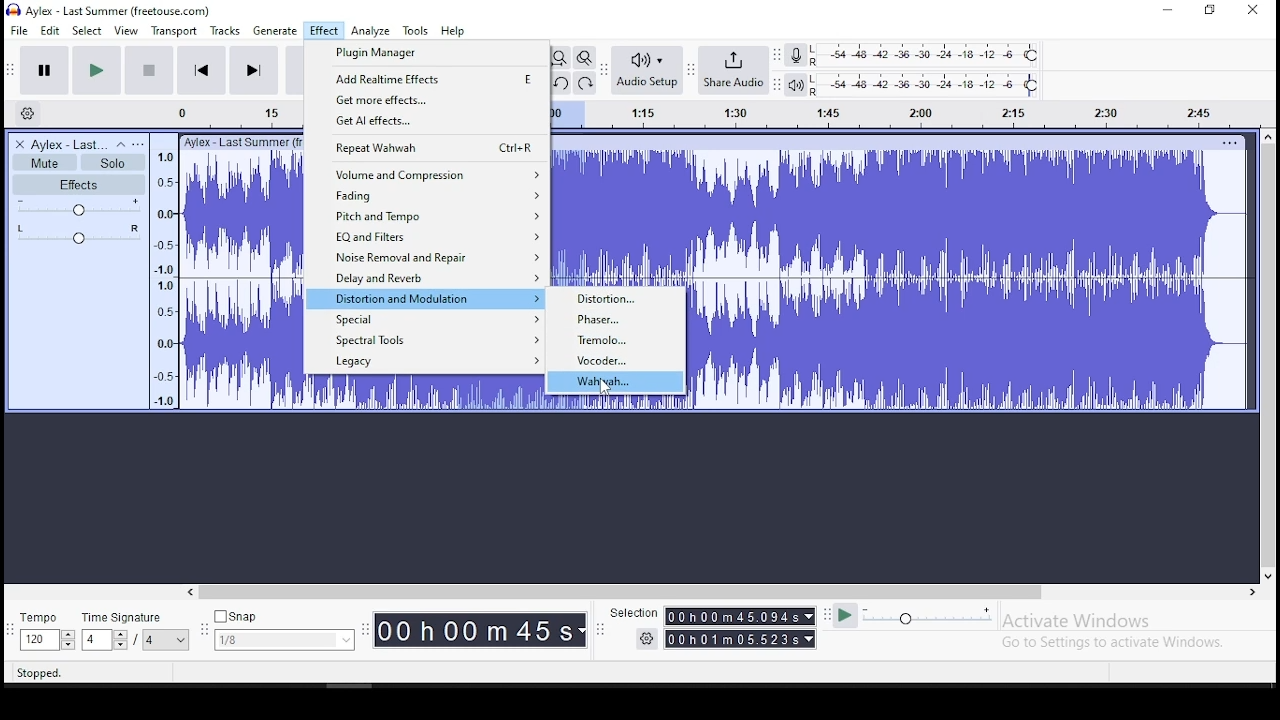  Describe the element at coordinates (934, 83) in the screenshot. I see `playback level` at that location.